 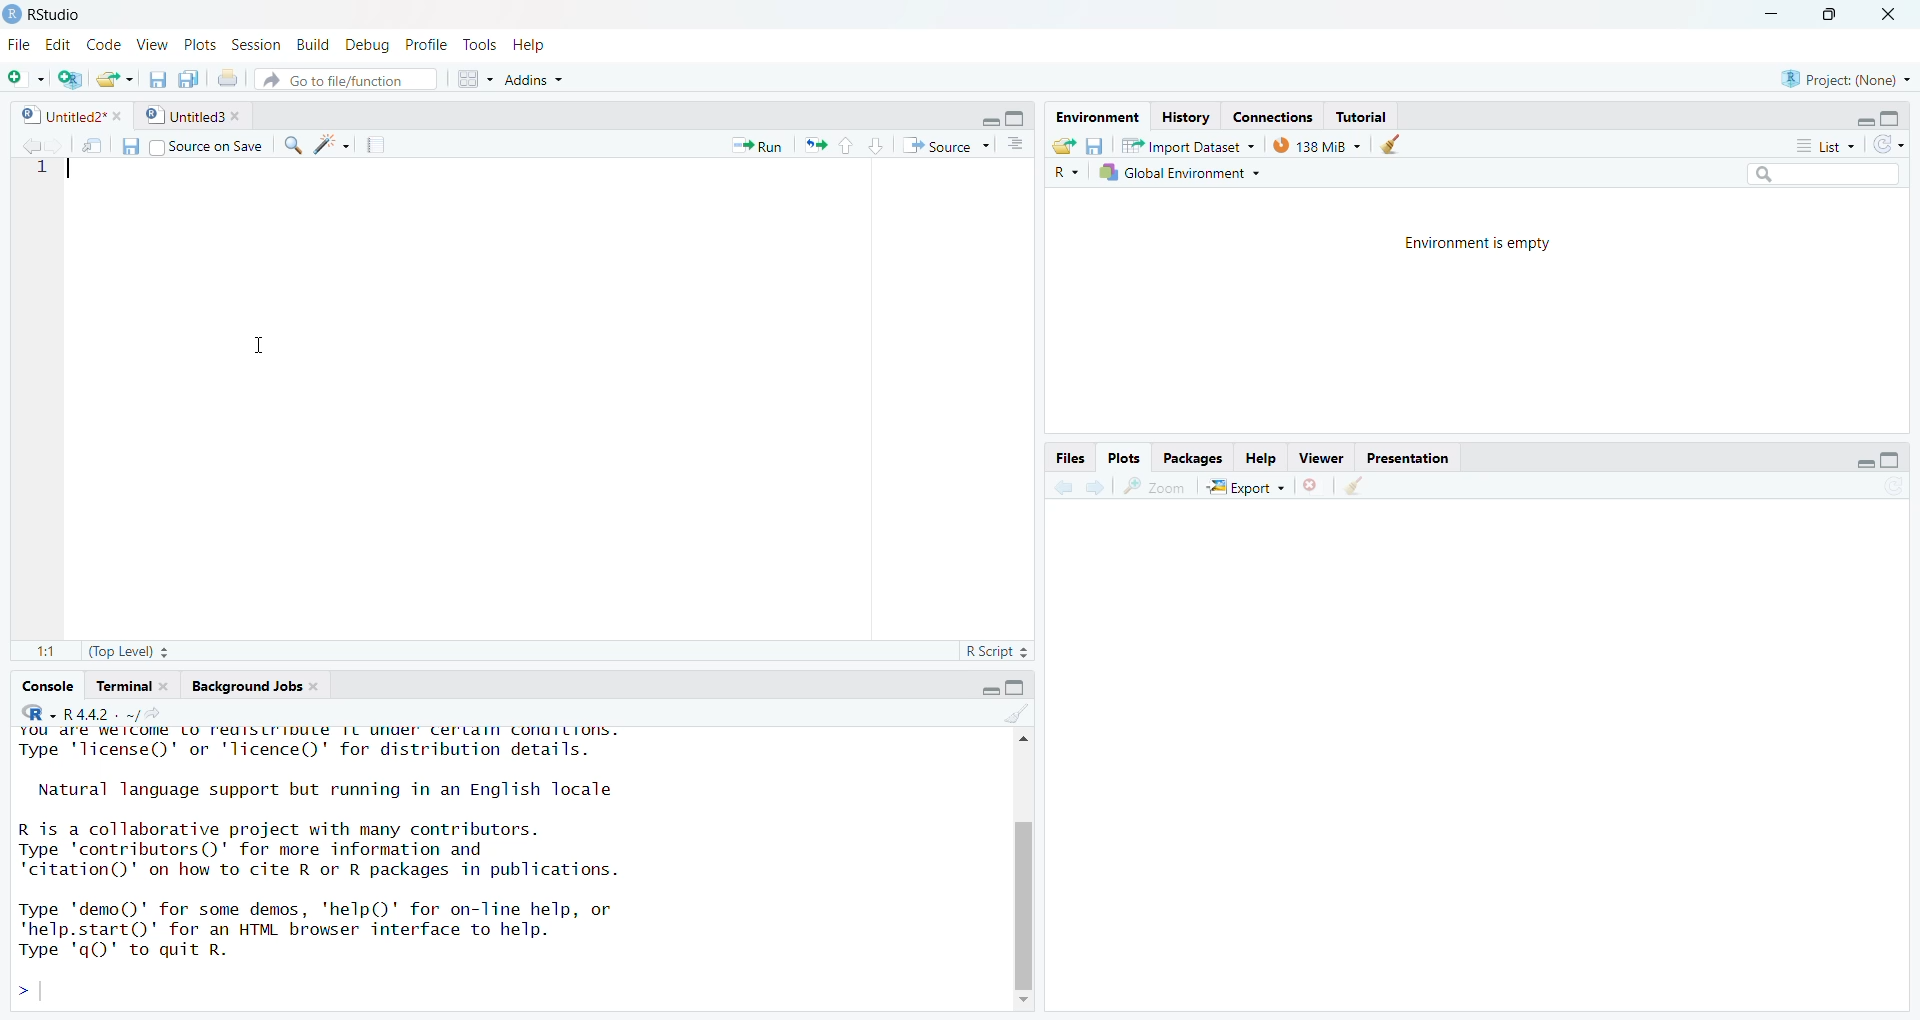 I want to click on Run, so click(x=748, y=144).